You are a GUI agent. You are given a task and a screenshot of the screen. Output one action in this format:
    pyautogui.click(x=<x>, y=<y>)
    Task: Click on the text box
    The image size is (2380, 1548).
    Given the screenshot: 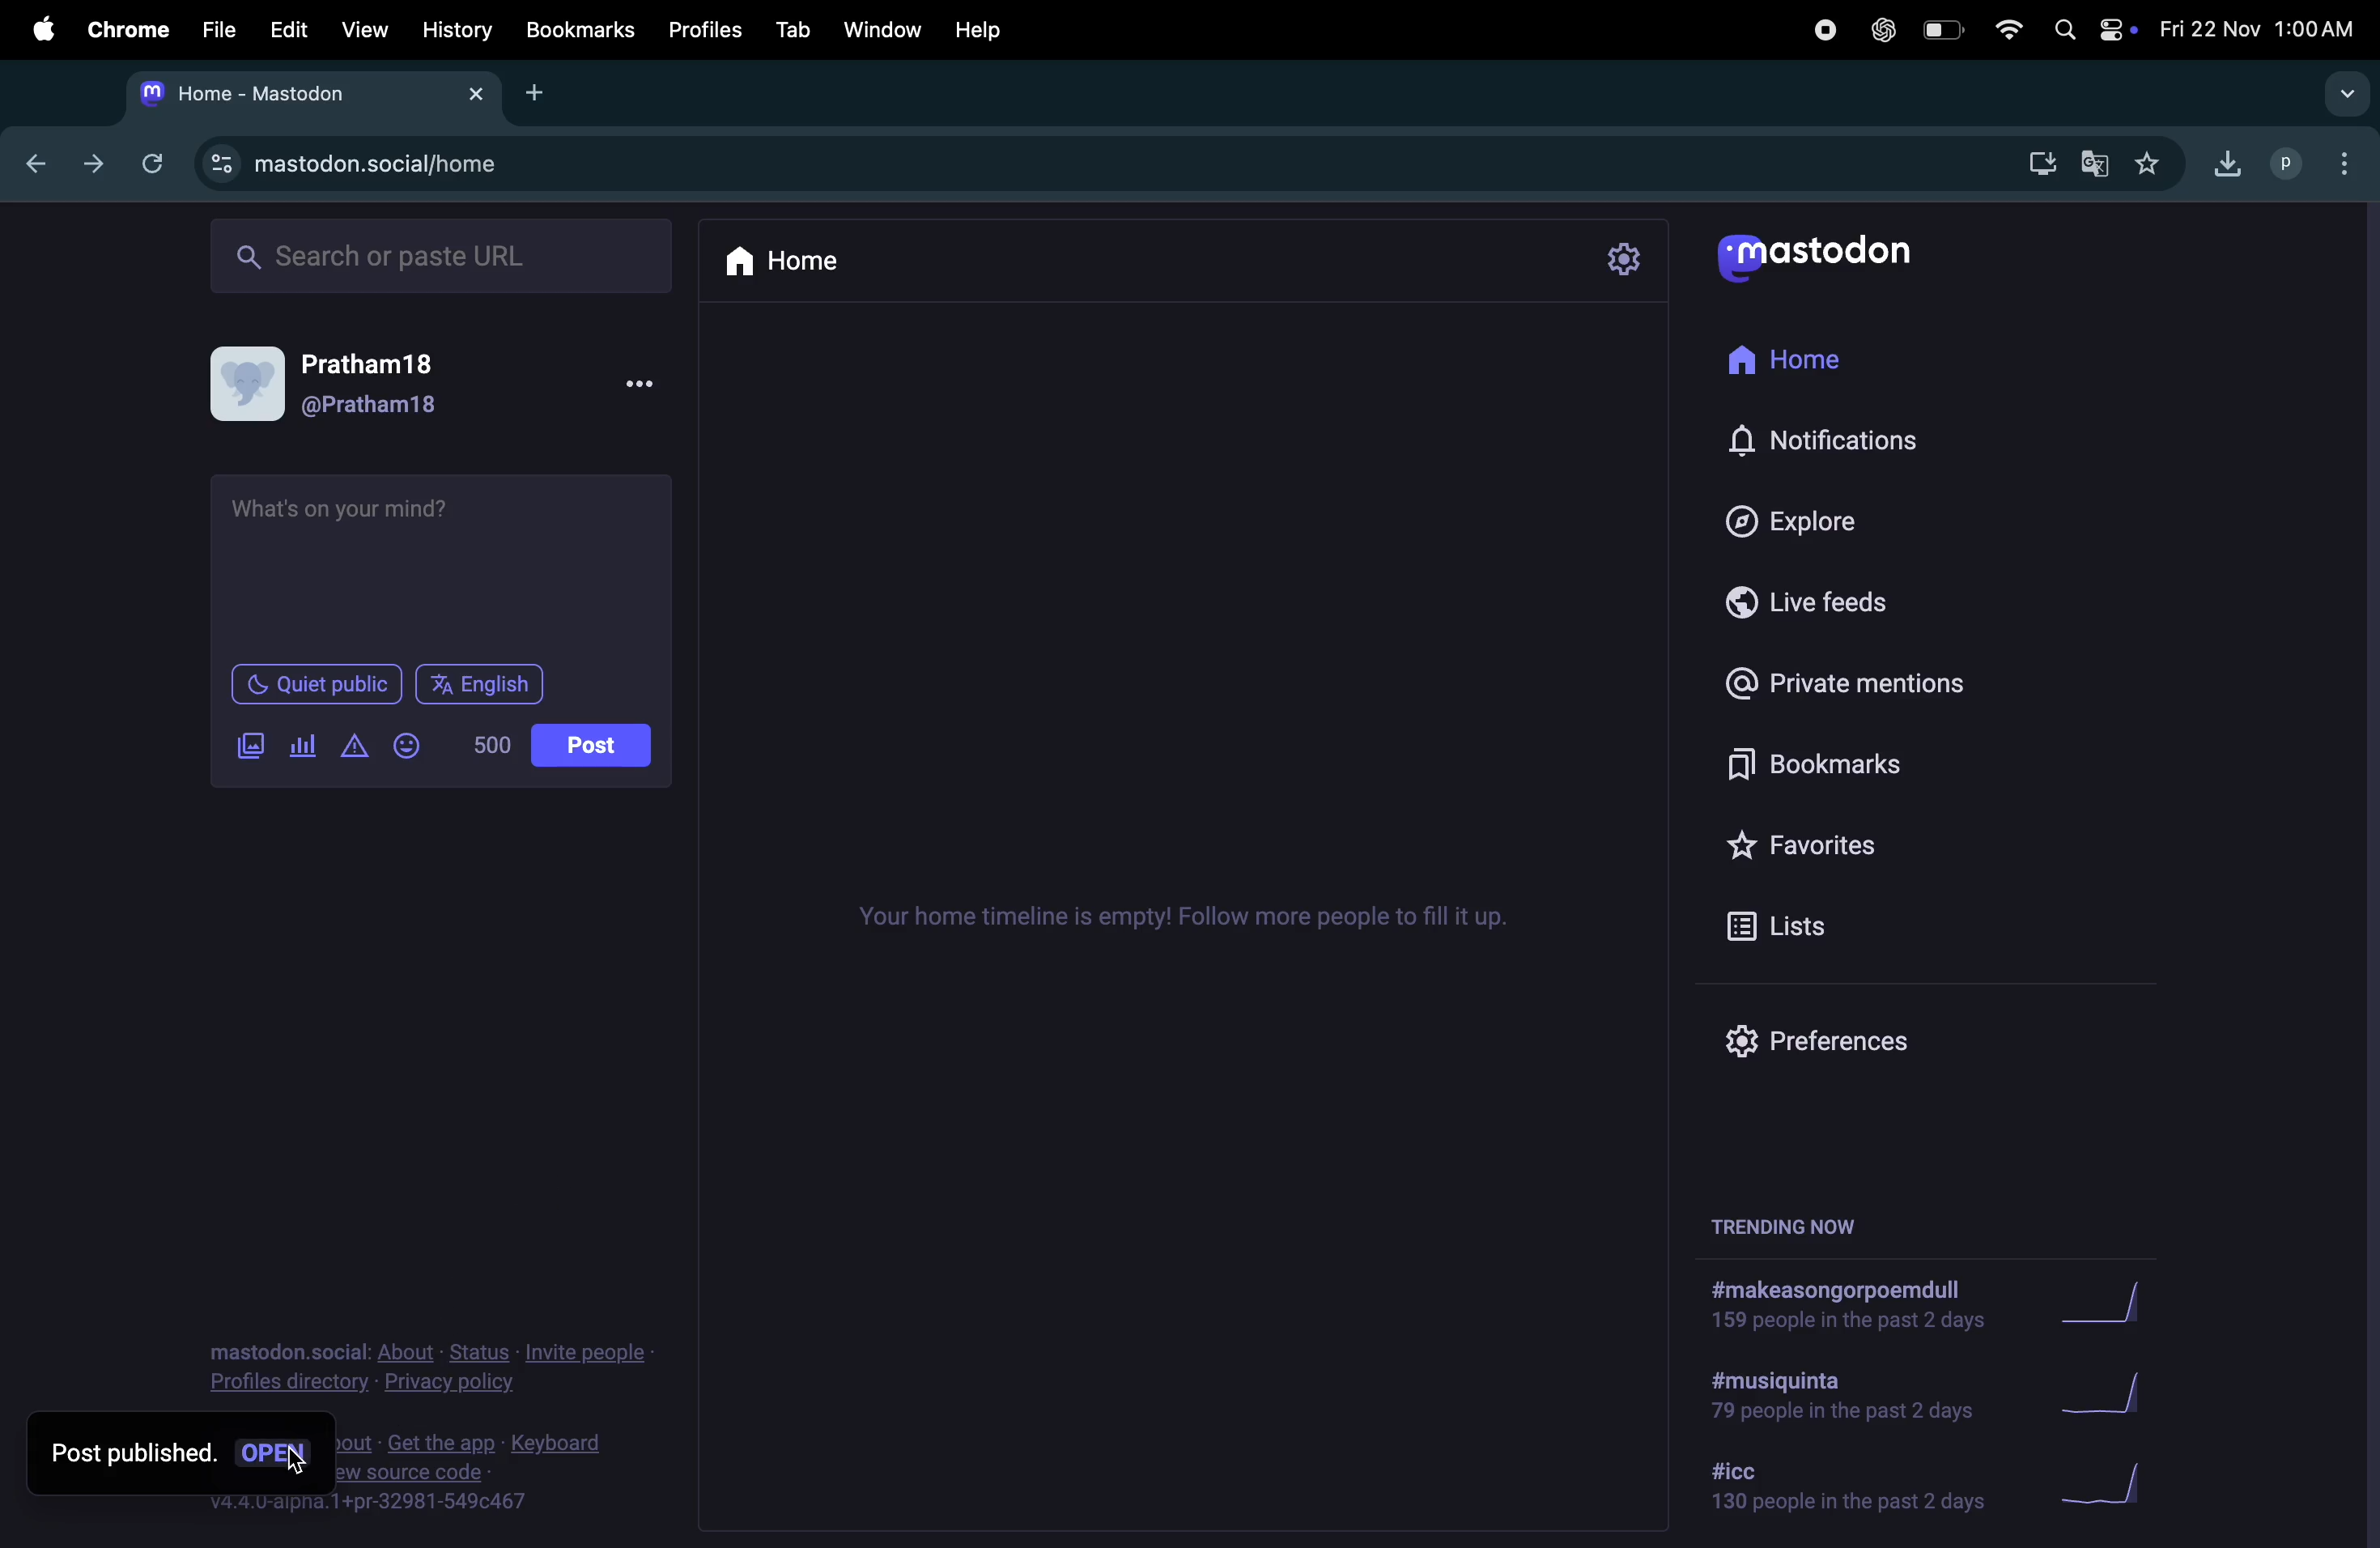 What is the action you would take?
    pyautogui.click(x=447, y=564)
    